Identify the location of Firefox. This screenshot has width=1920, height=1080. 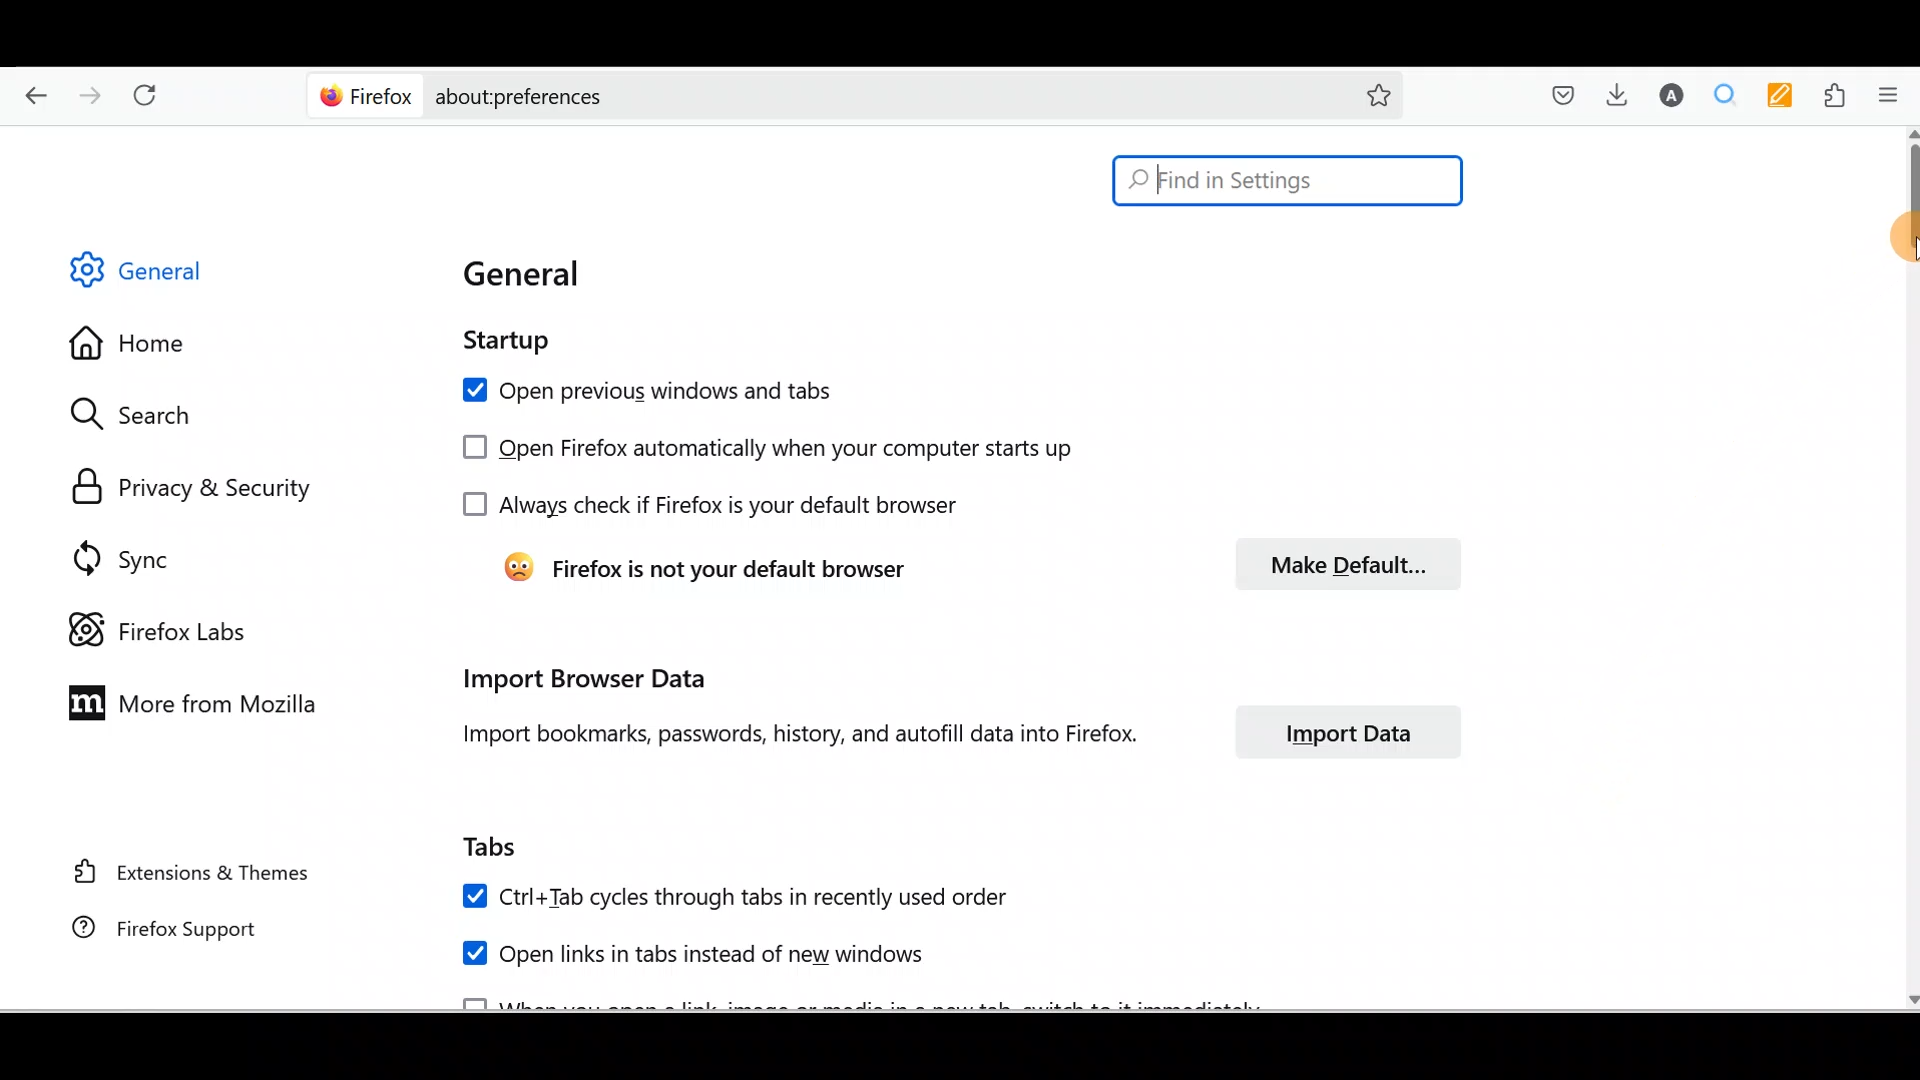
(367, 95).